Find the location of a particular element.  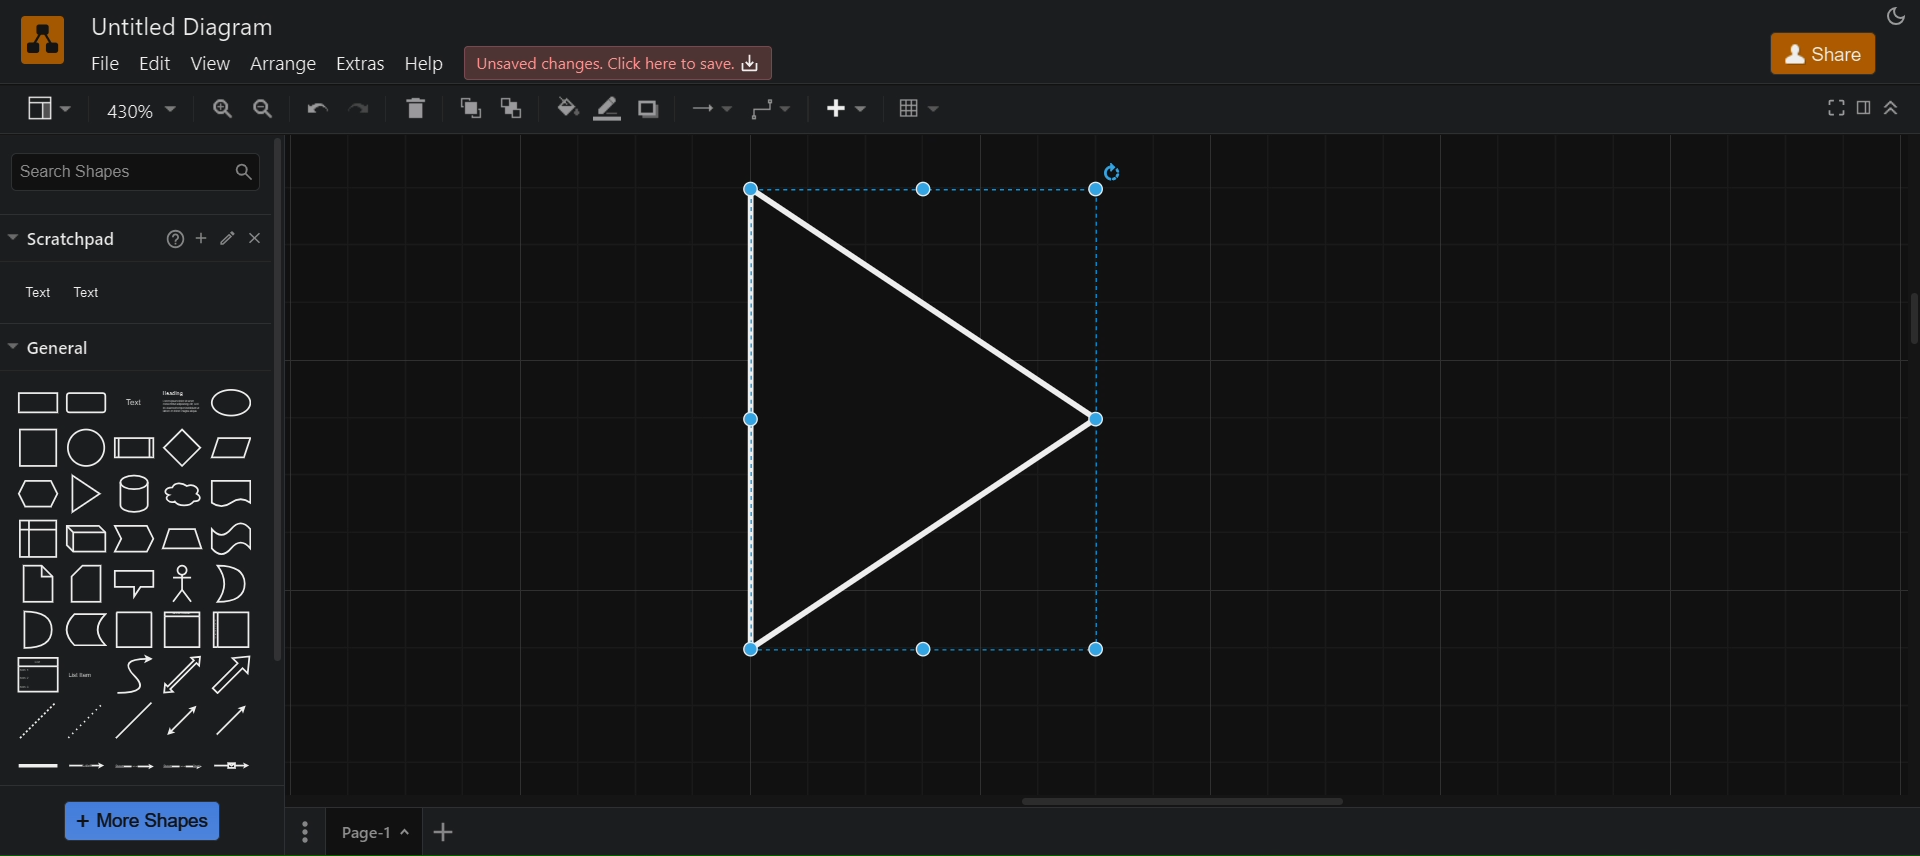

fill color is located at coordinates (565, 103).